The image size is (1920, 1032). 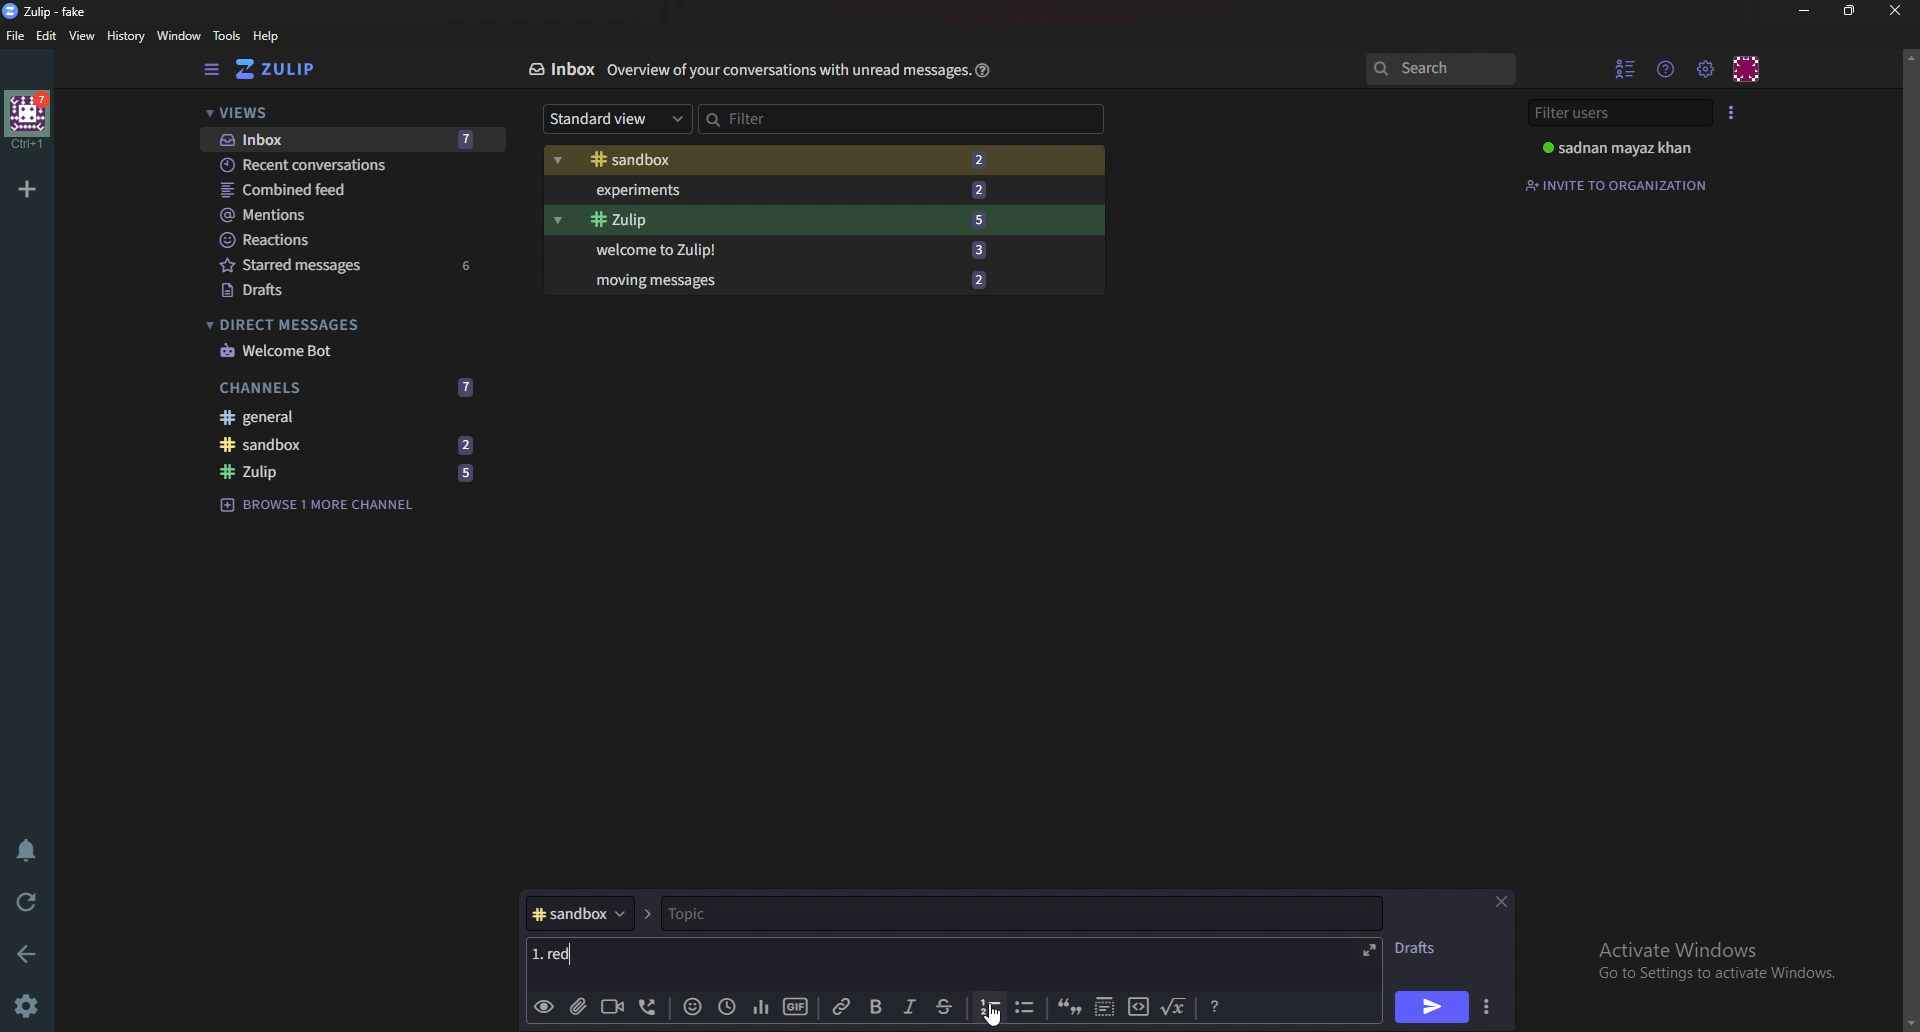 What do you see at coordinates (1733, 111) in the screenshot?
I see `User list style` at bounding box center [1733, 111].